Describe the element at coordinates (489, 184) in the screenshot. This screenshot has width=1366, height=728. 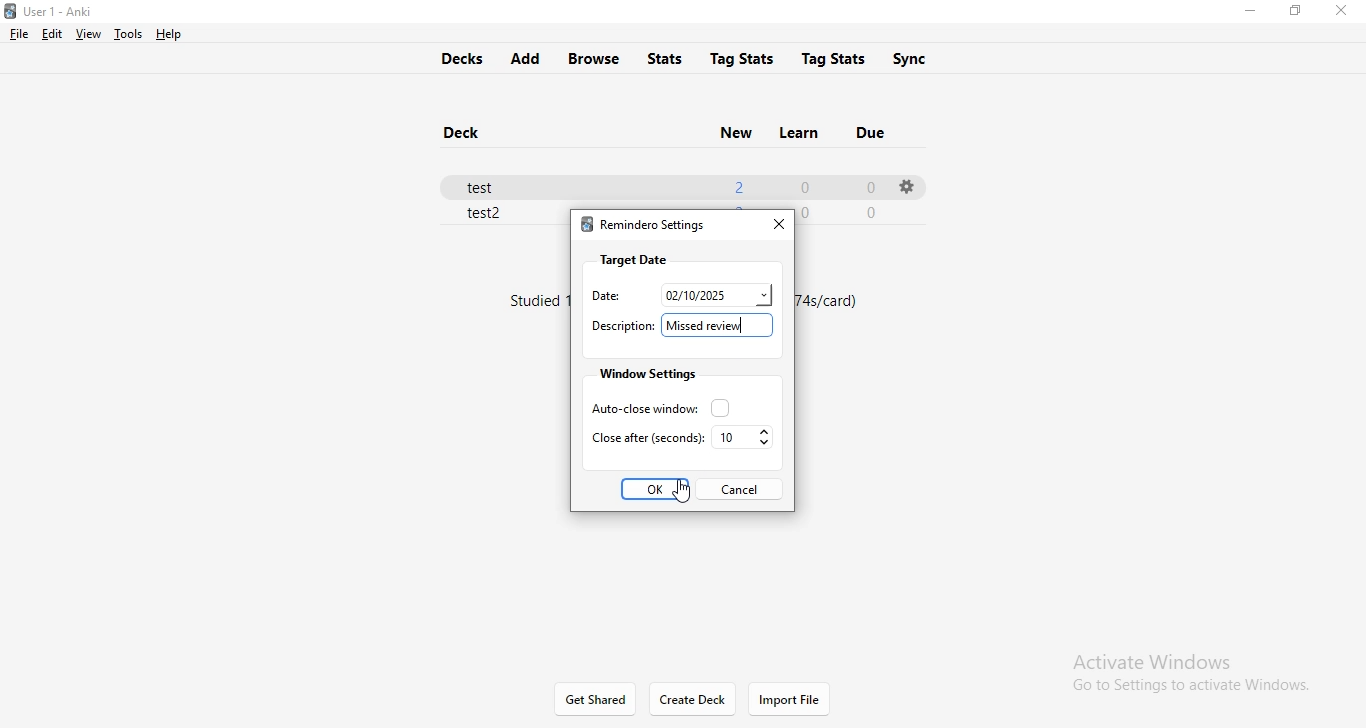
I see `test` at that location.